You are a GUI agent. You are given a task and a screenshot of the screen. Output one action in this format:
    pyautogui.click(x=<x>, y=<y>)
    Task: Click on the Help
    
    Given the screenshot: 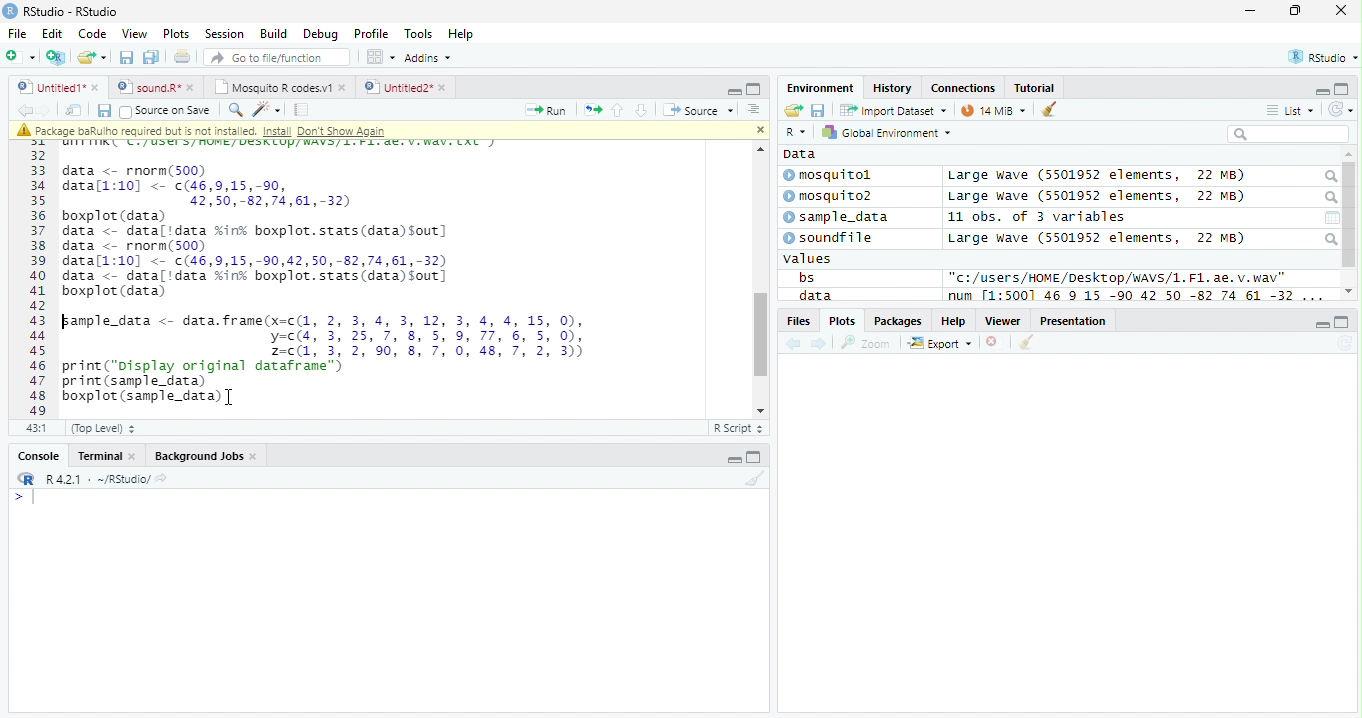 What is the action you would take?
    pyautogui.click(x=954, y=320)
    